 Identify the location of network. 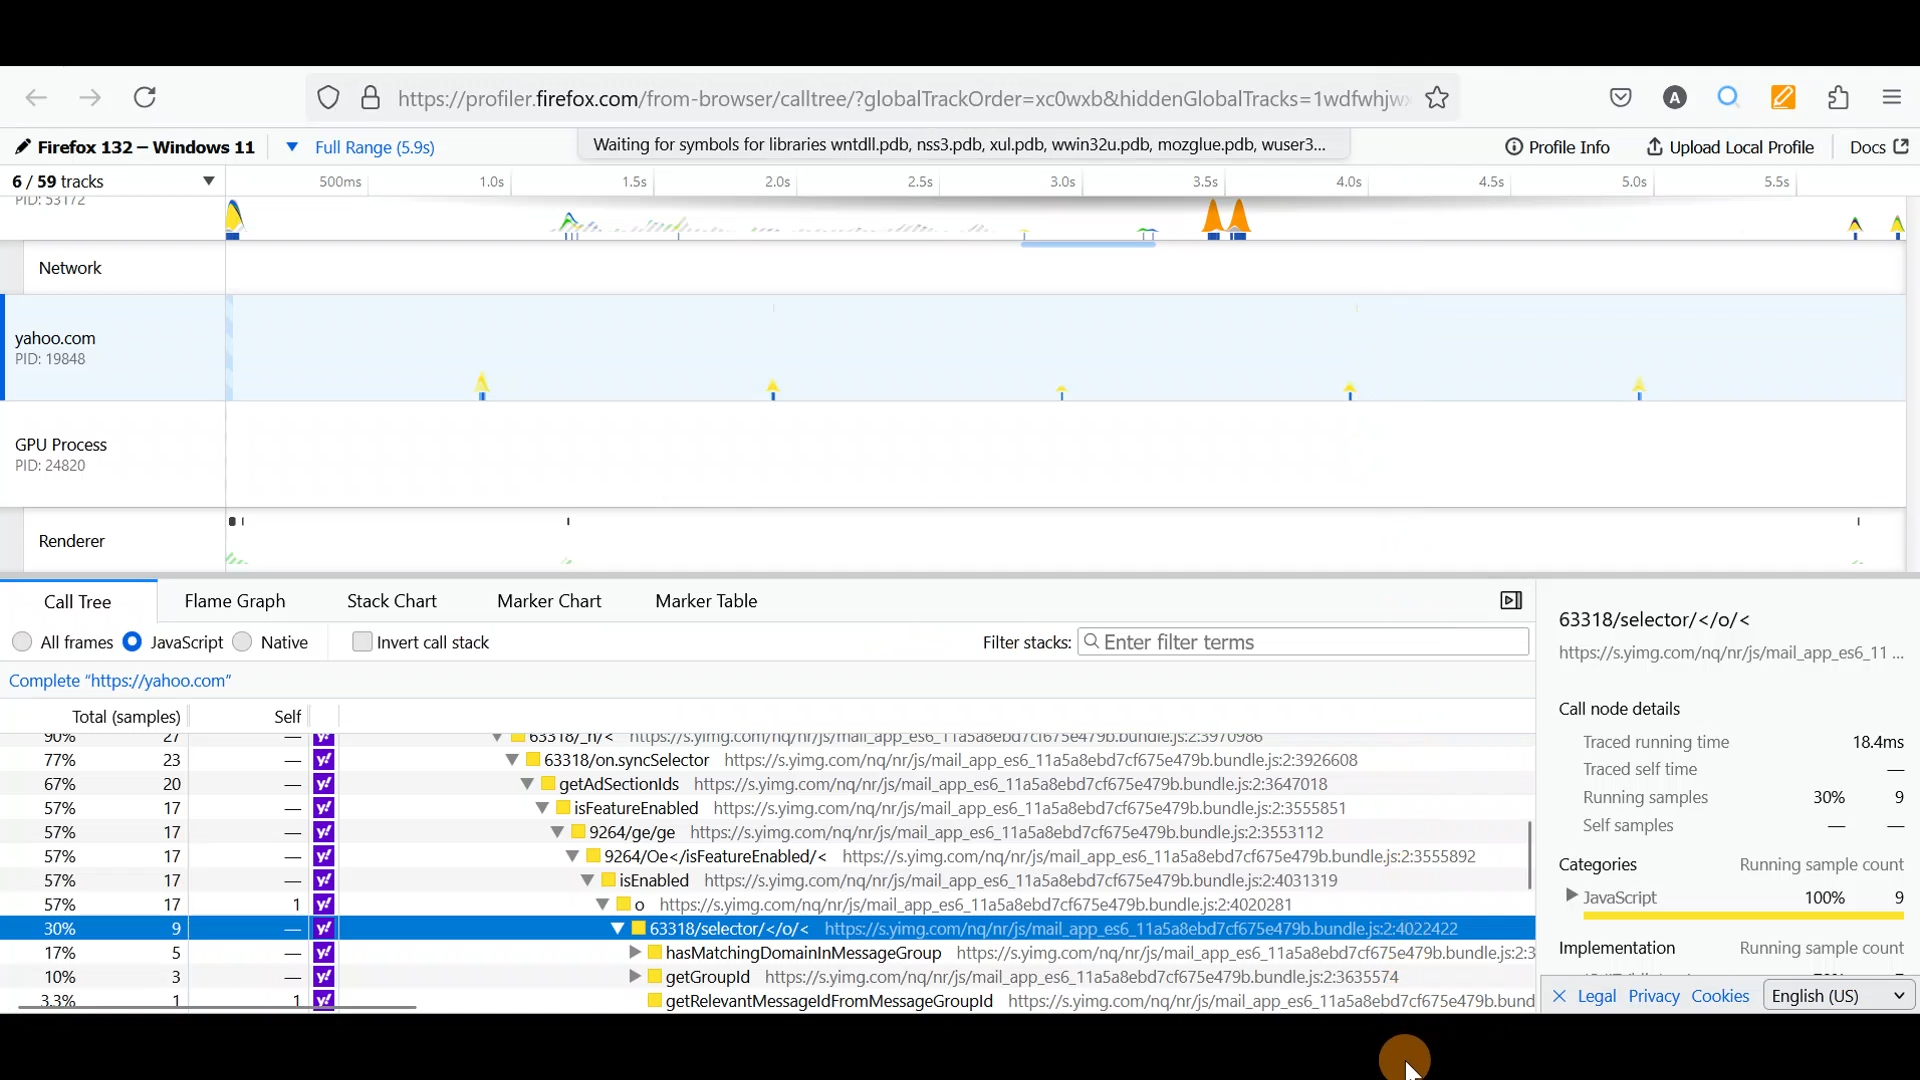
(81, 267).